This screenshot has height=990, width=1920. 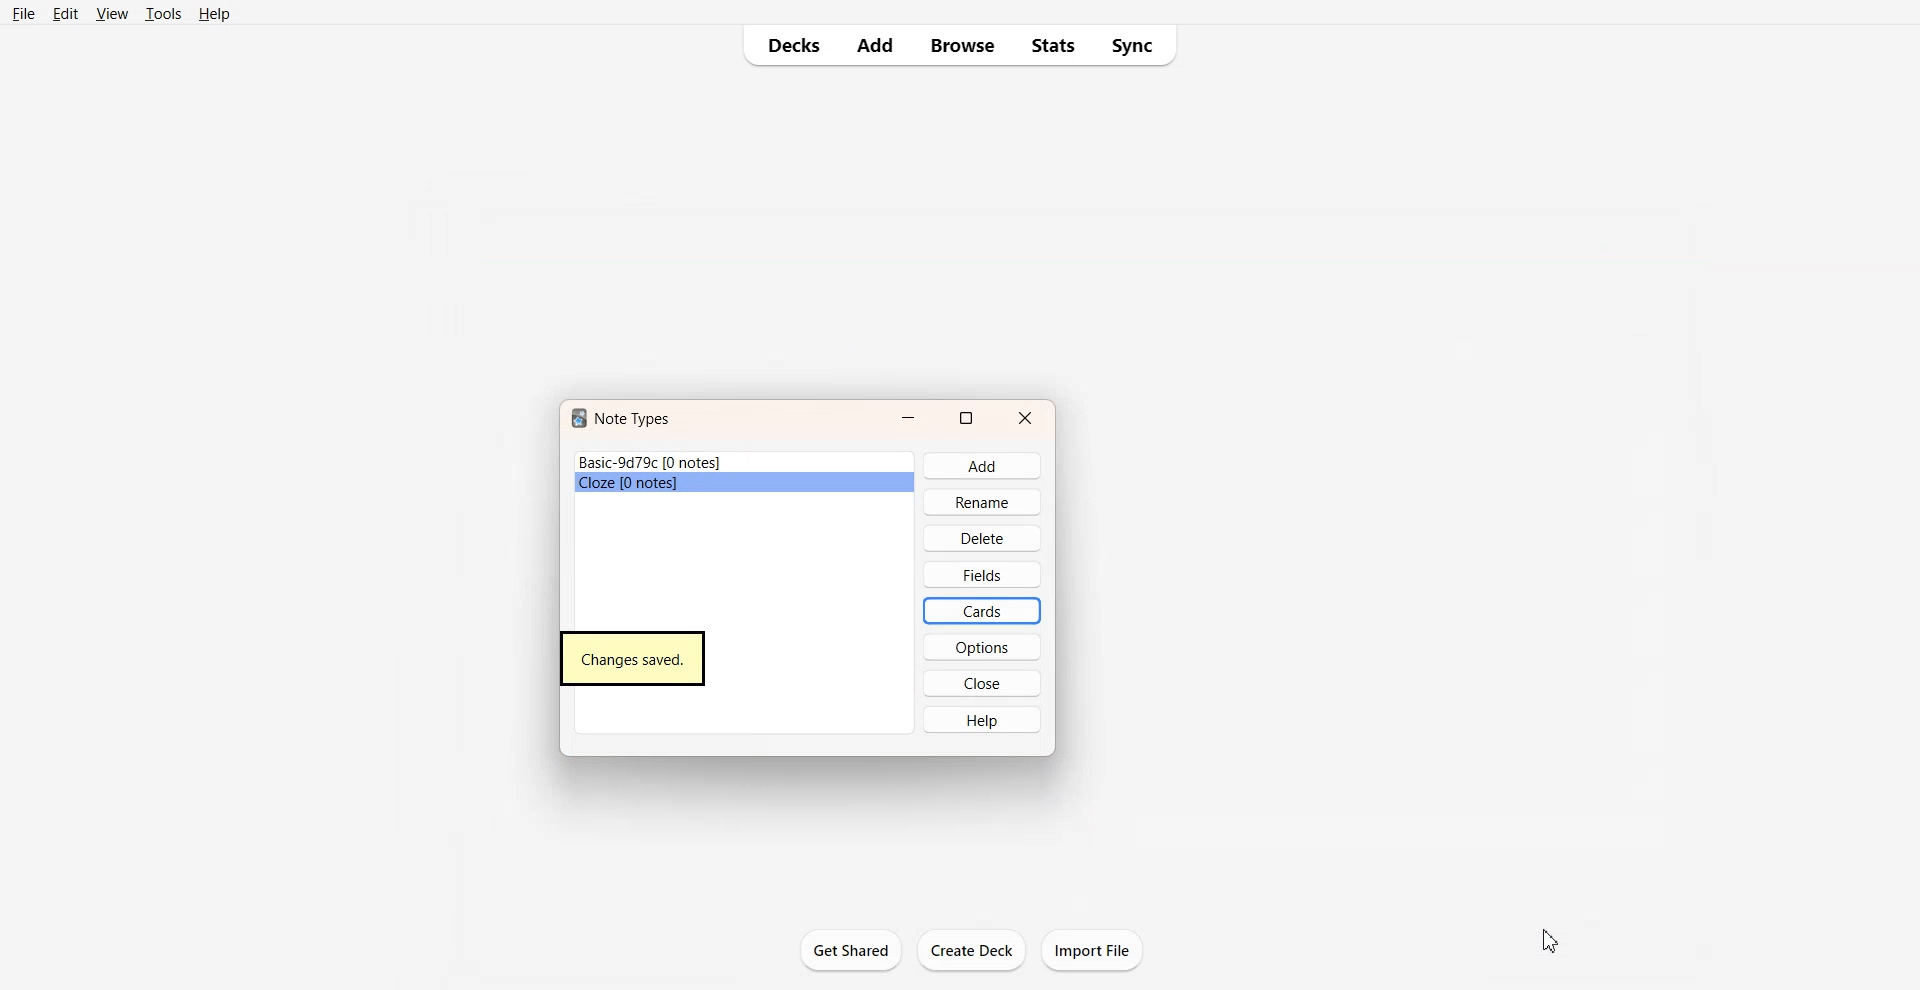 What do you see at coordinates (991, 647) in the screenshot?
I see `options` at bounding box center [991, 647].